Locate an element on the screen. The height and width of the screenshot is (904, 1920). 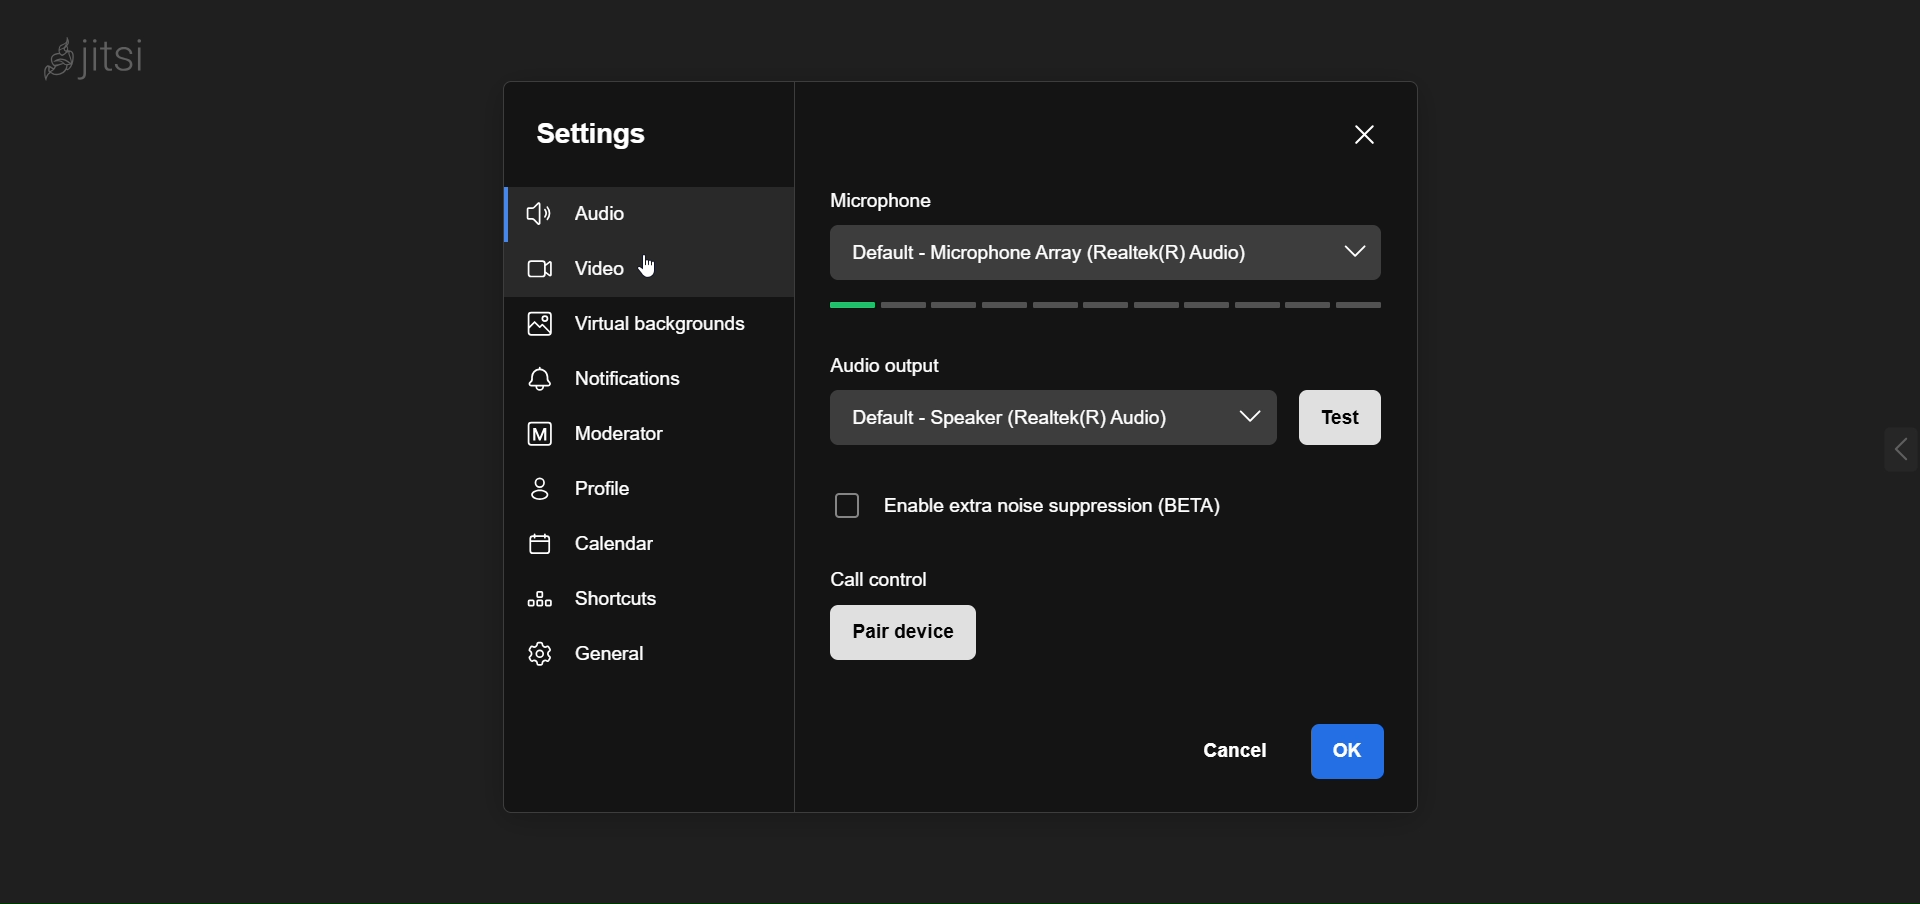
ok is located at coordinates (1351, 750).